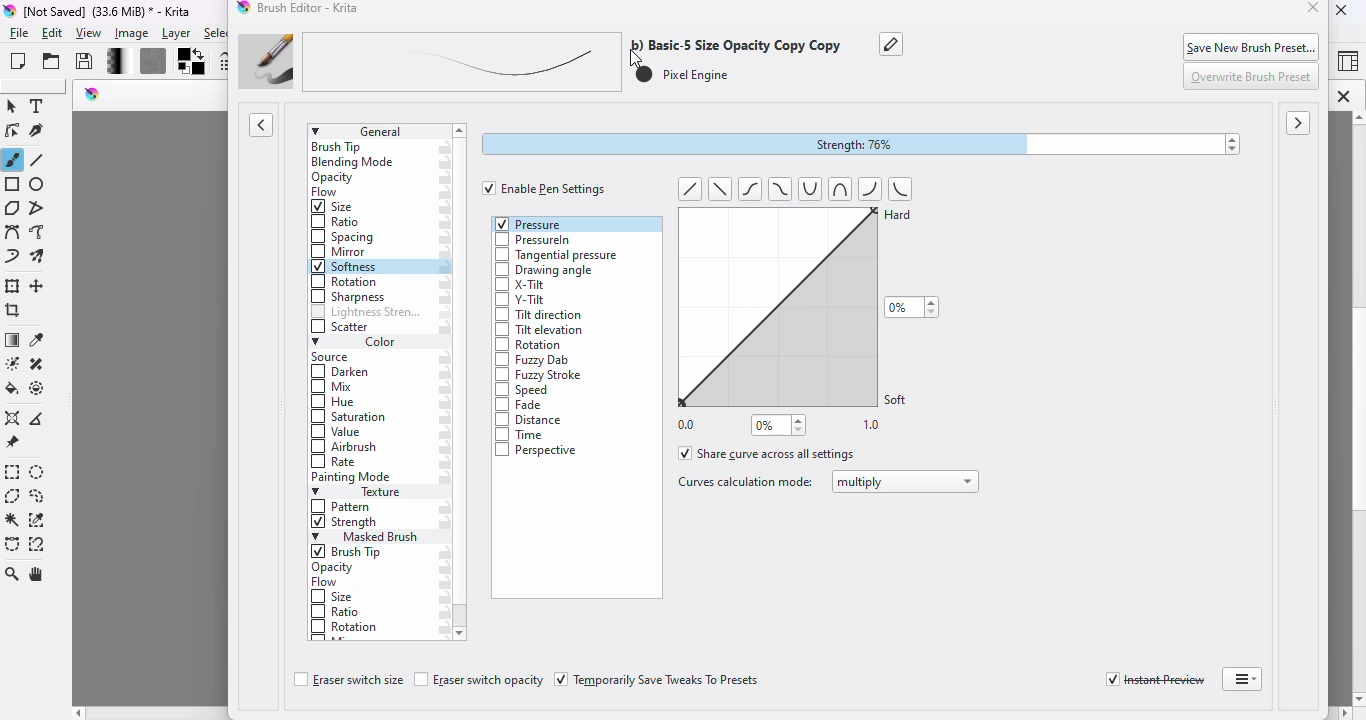  Describe the element at coordinates (353, 478) in the screenshot. I see `painting mode` at that location.